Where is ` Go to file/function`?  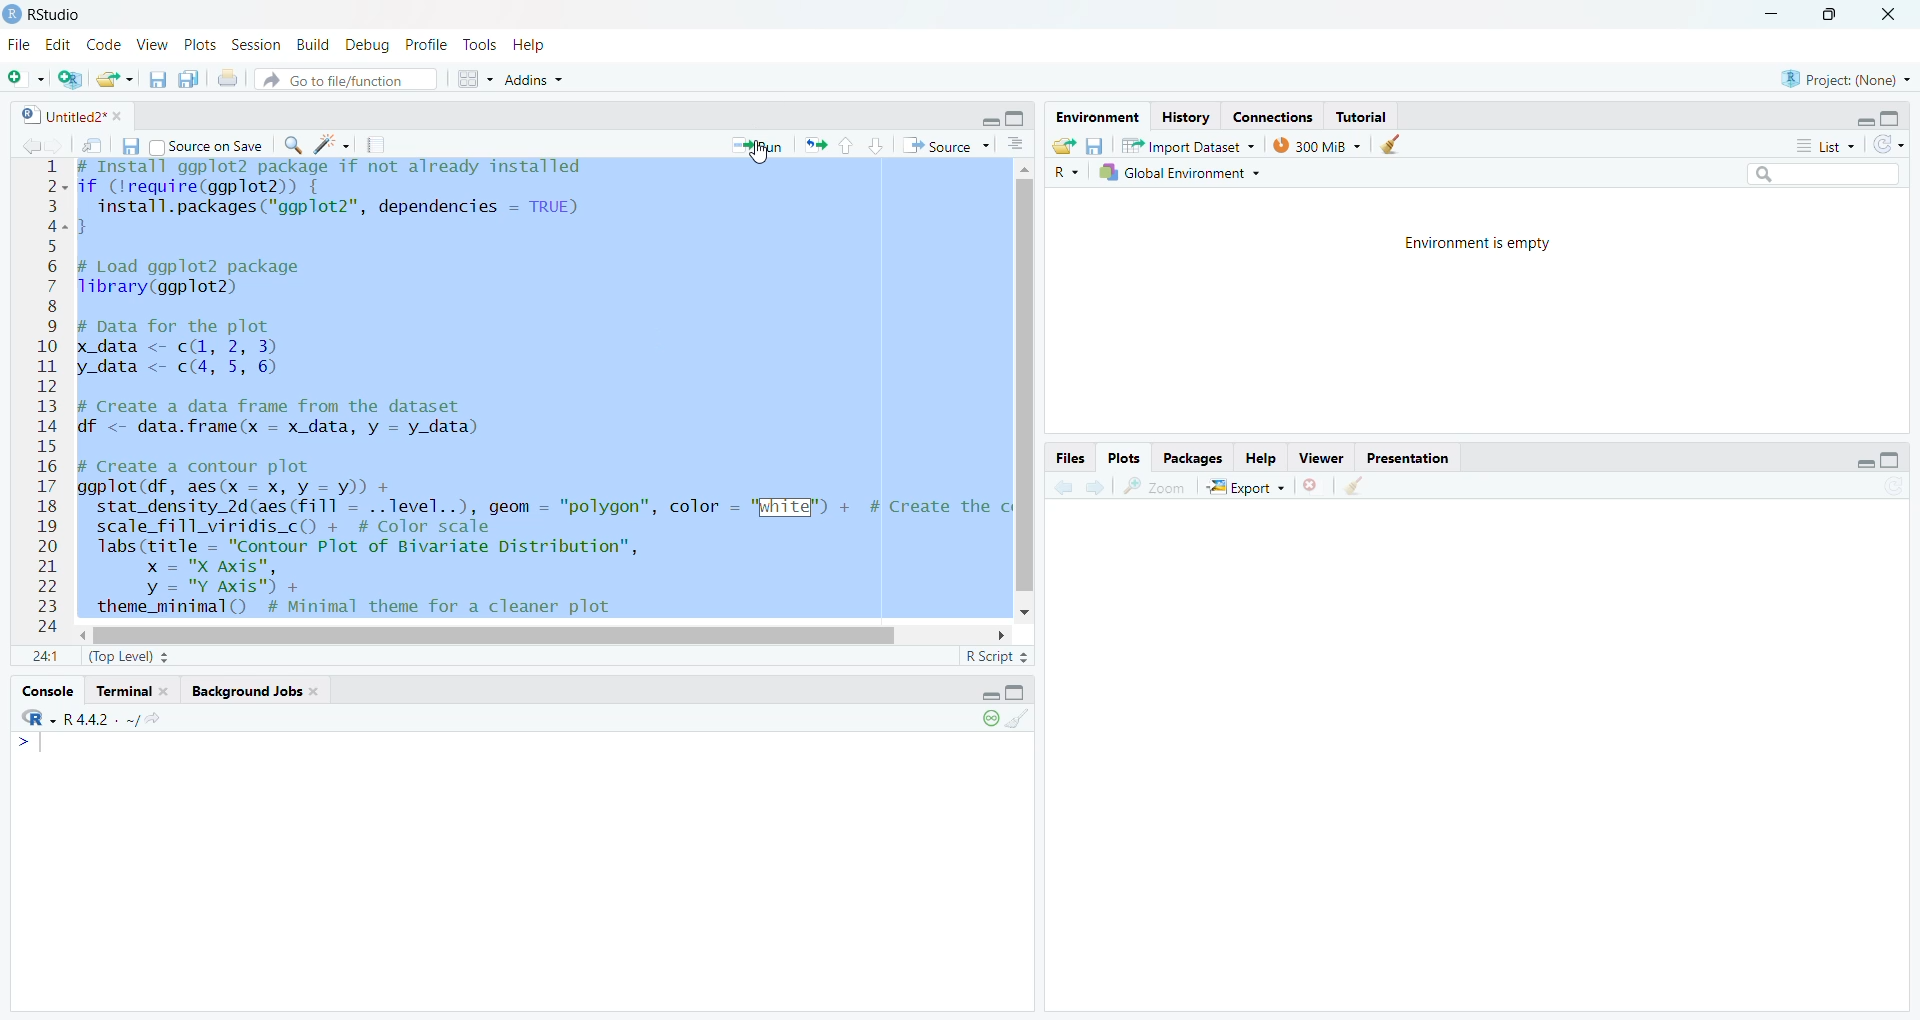
 Go to file/function is located at coordinates (343, 79).